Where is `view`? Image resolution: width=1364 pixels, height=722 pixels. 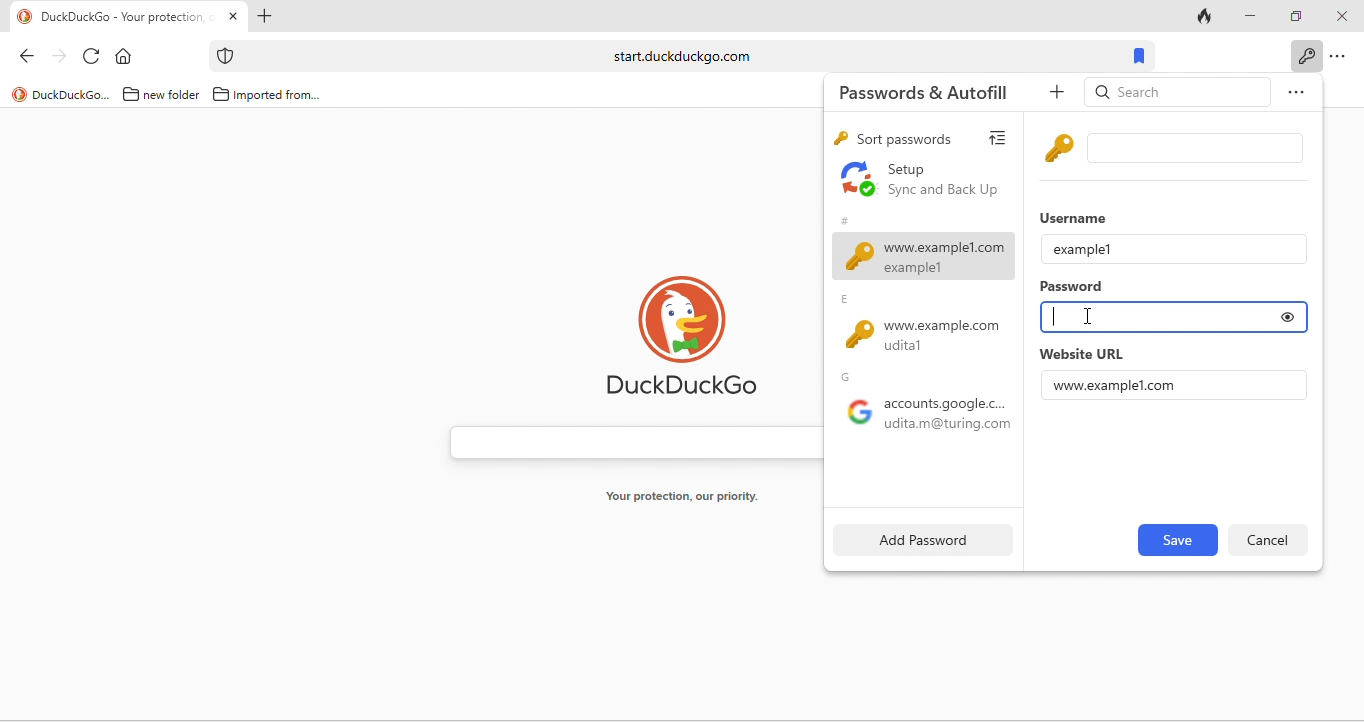
view is located at coordinates (1003, 135).